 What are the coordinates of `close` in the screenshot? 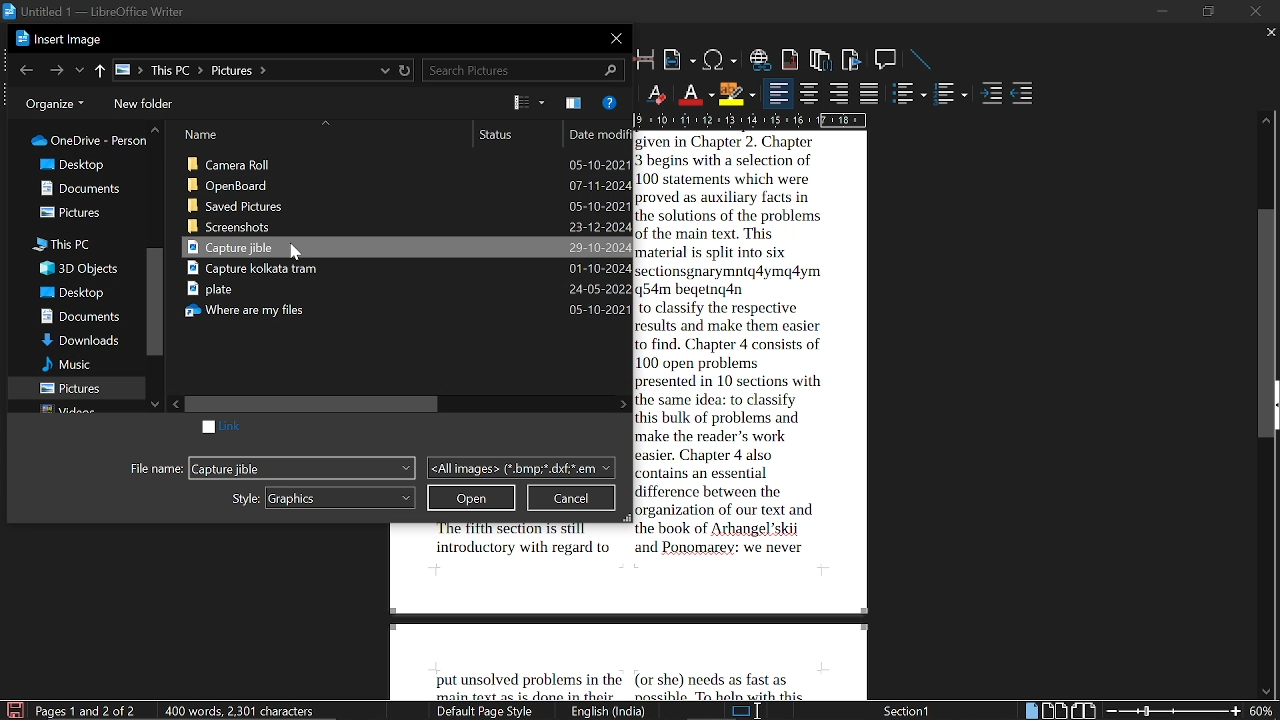 It's located at (1257, 9).